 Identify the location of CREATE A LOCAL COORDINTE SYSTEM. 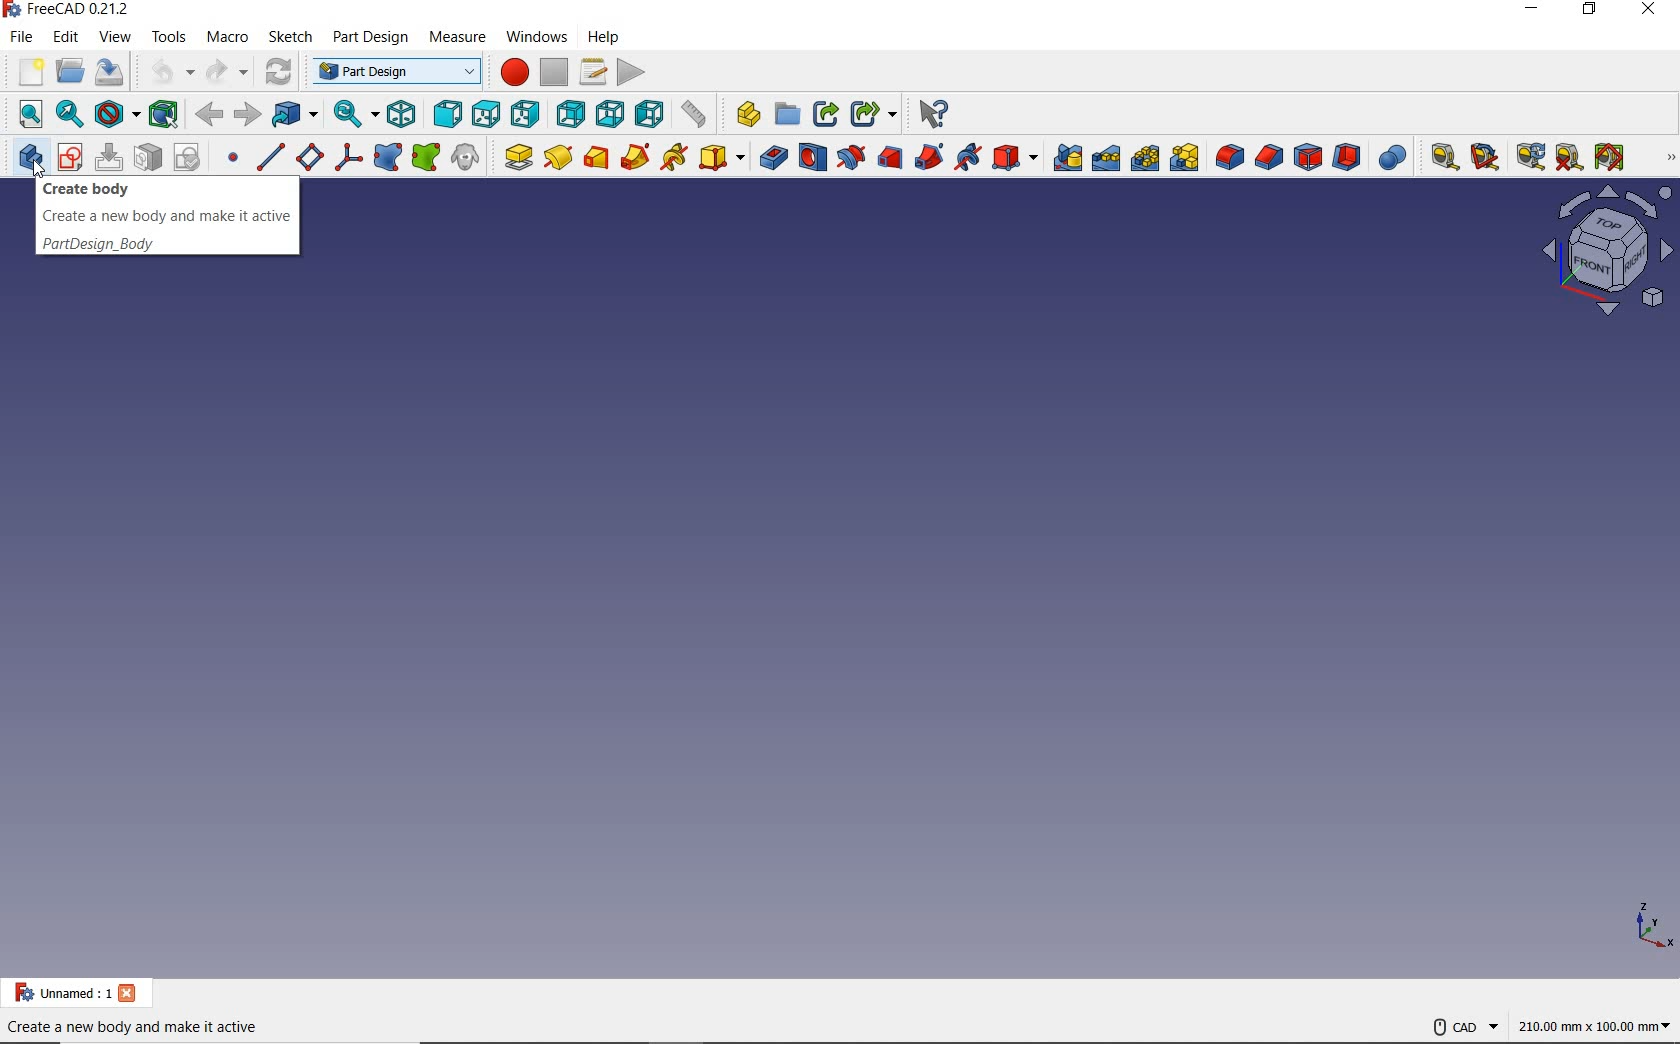
(348, 156).